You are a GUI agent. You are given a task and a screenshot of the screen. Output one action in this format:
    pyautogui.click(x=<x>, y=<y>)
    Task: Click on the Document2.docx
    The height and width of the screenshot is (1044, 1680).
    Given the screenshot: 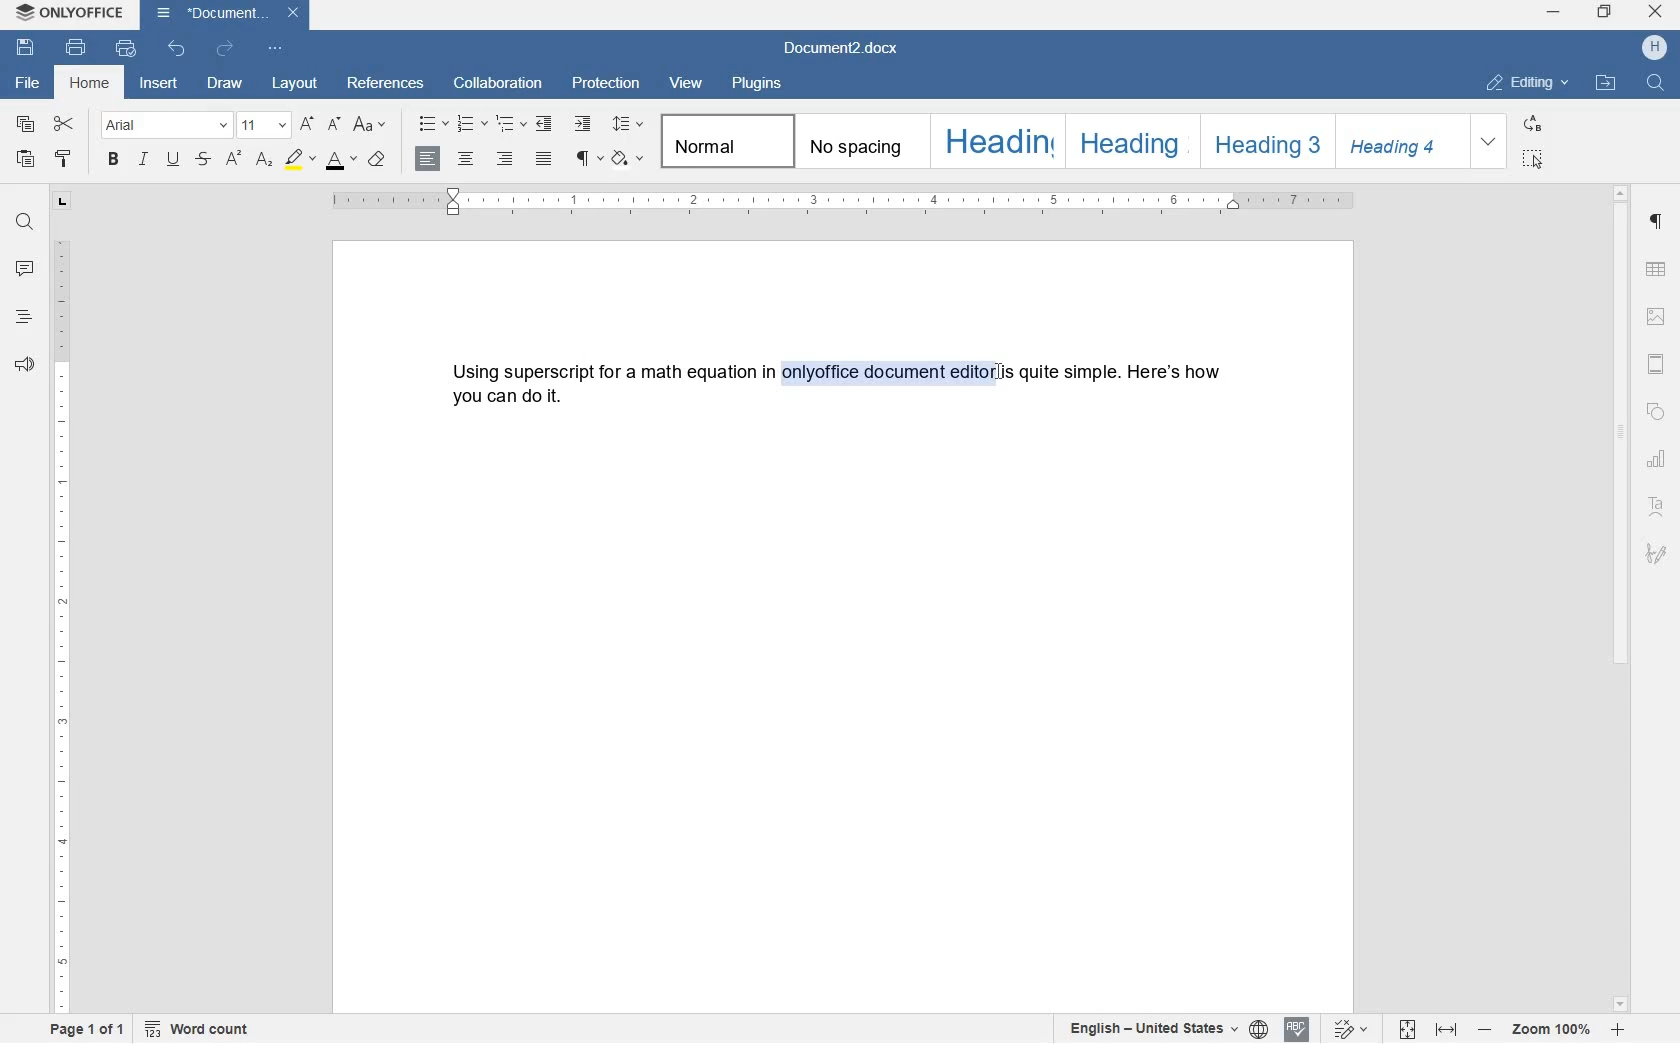 What is the action you would take?
    pyautogui.click(x=228, y=15)
    